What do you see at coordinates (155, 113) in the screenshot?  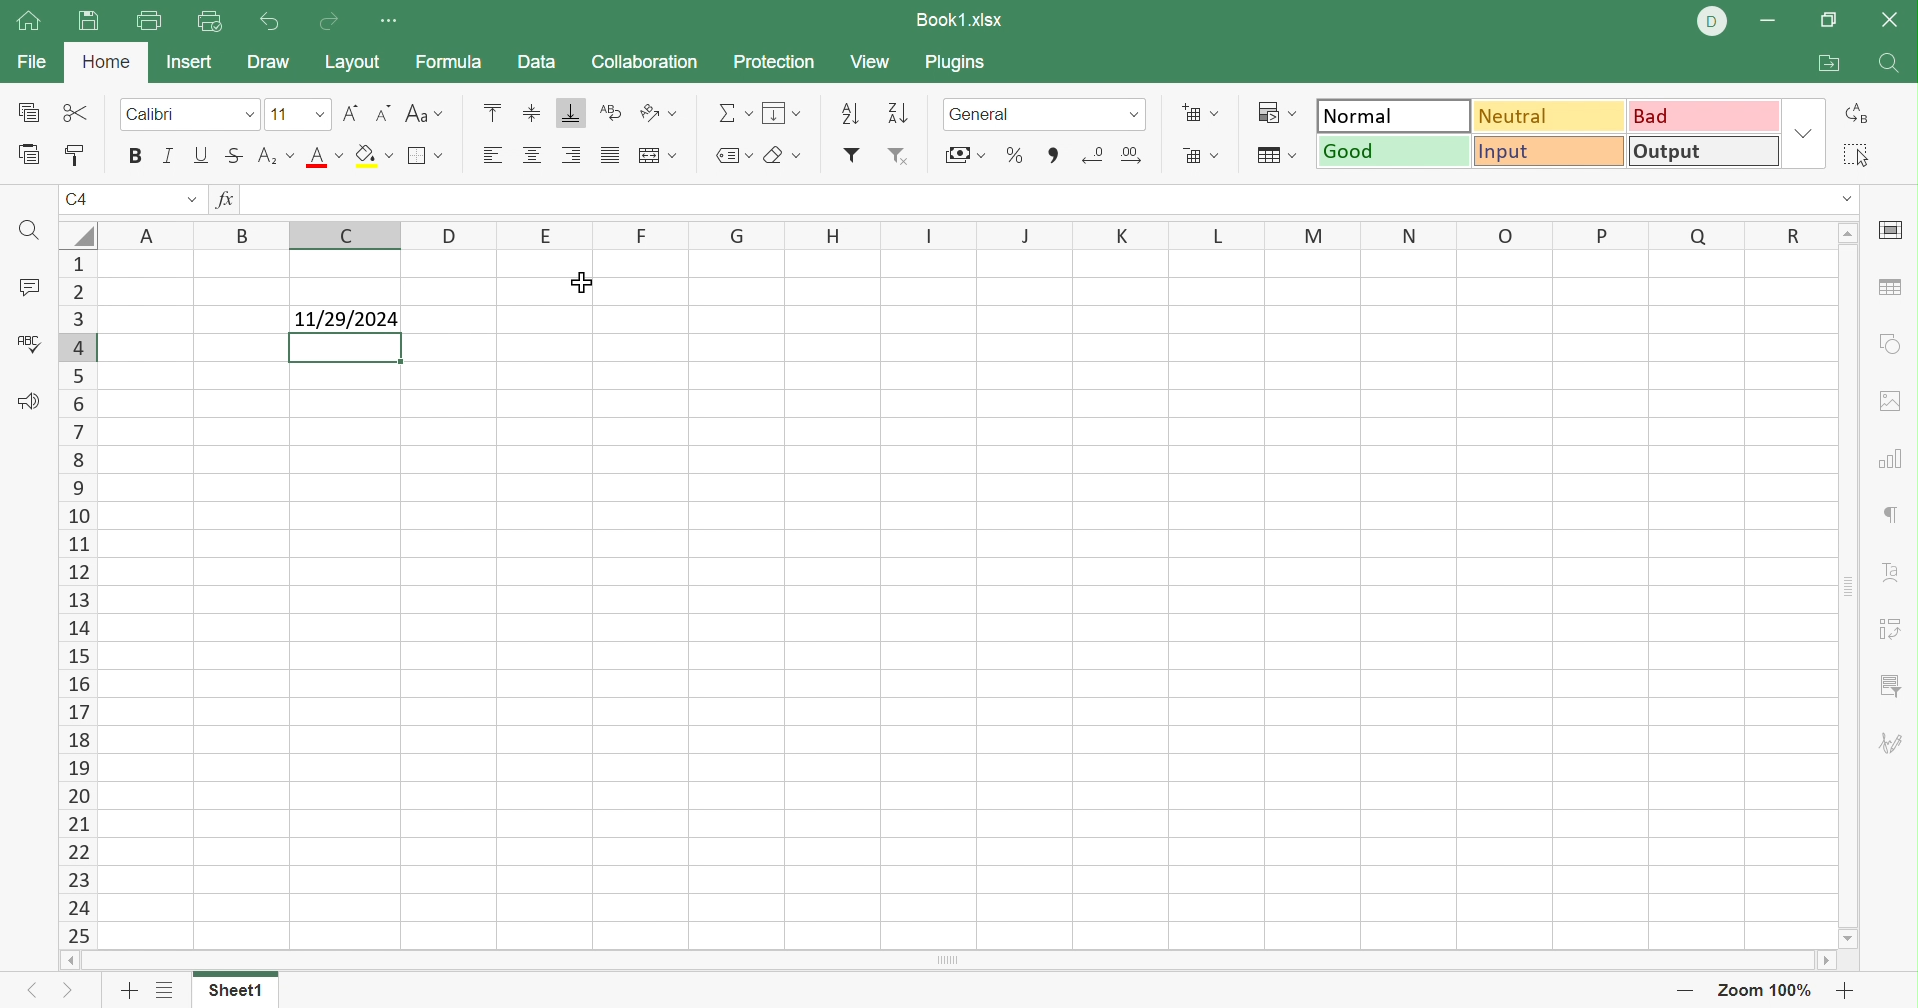 I see `Calibri` at bounding box center [155, 113].